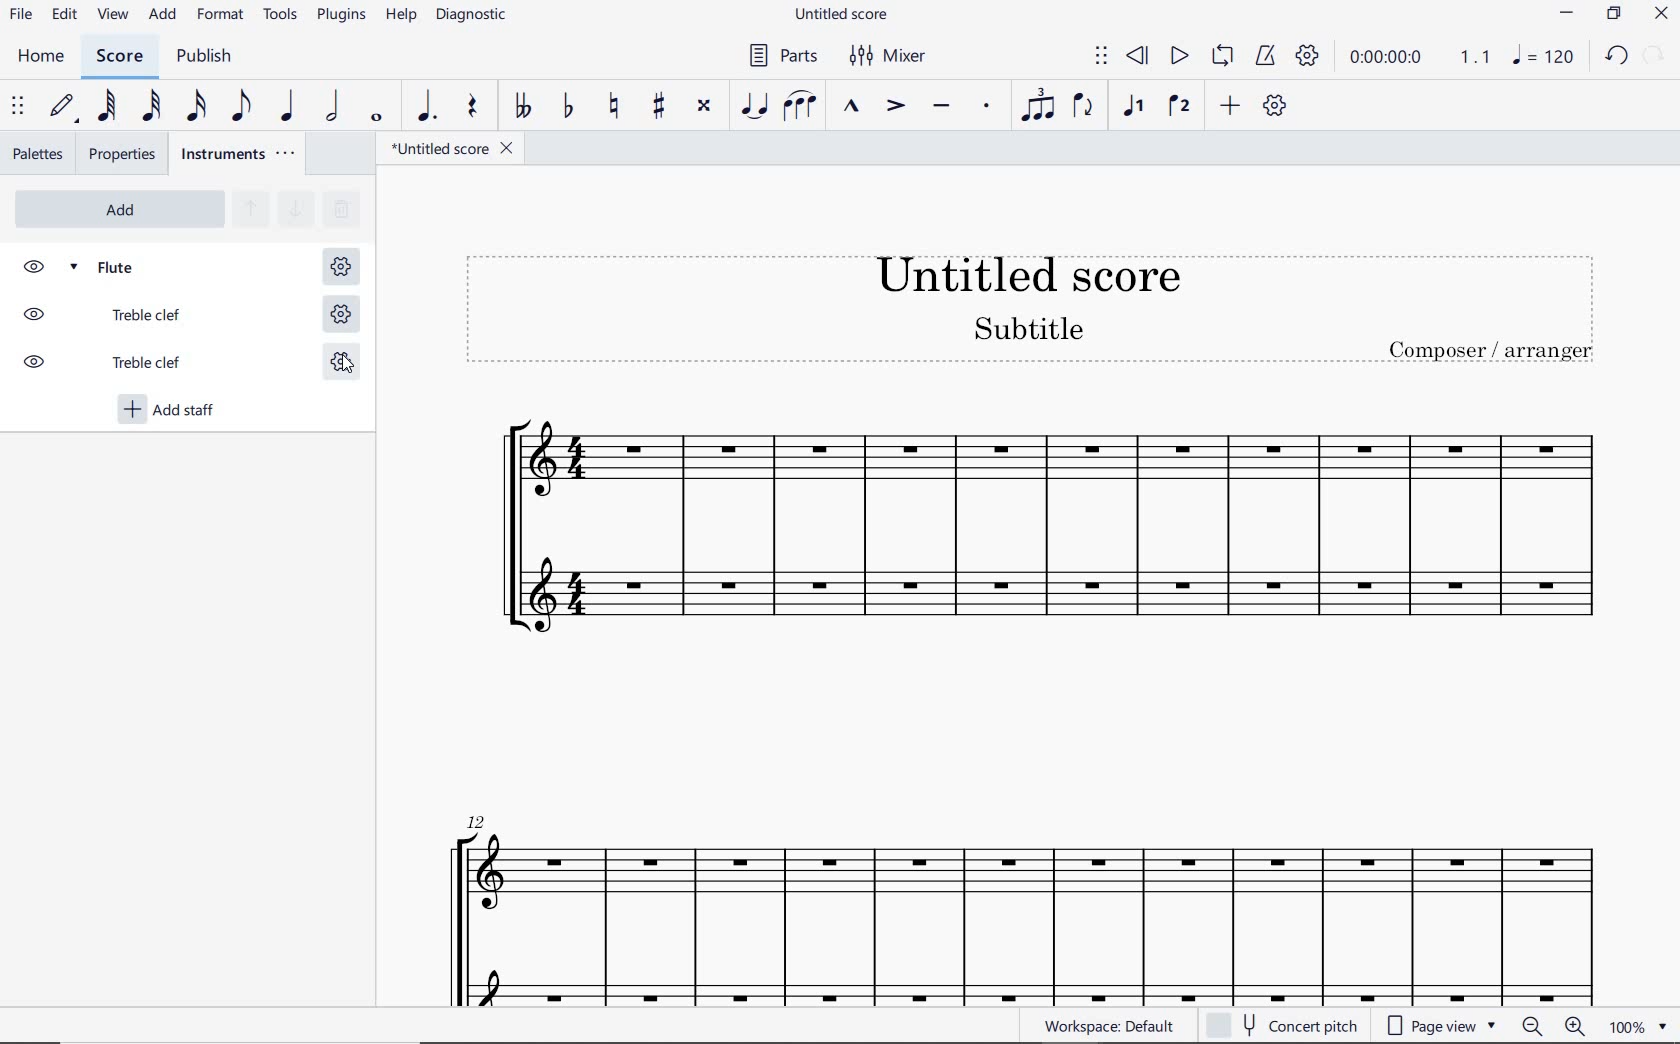 The image size is (1680, 1044). I want to click on TOGGLE NATURAL, so click(613, 107).